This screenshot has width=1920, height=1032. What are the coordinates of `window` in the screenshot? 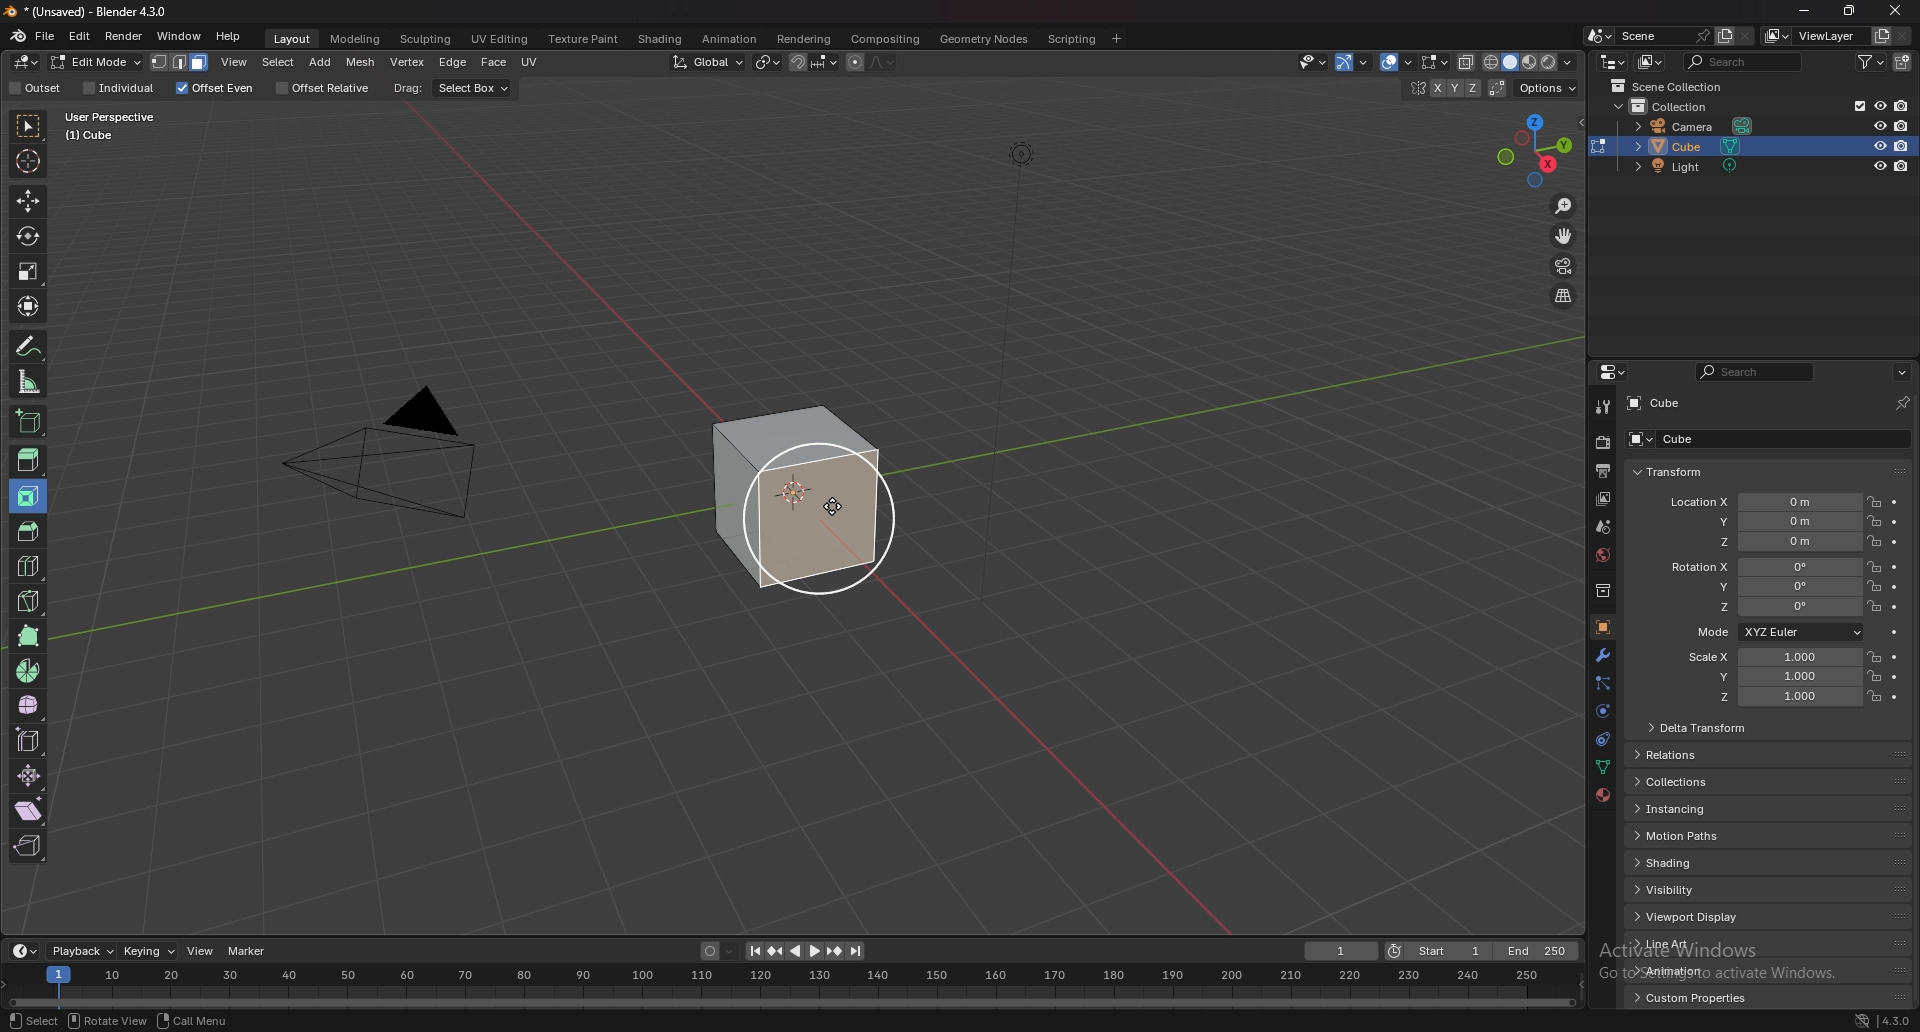 It's located at (180, 36).